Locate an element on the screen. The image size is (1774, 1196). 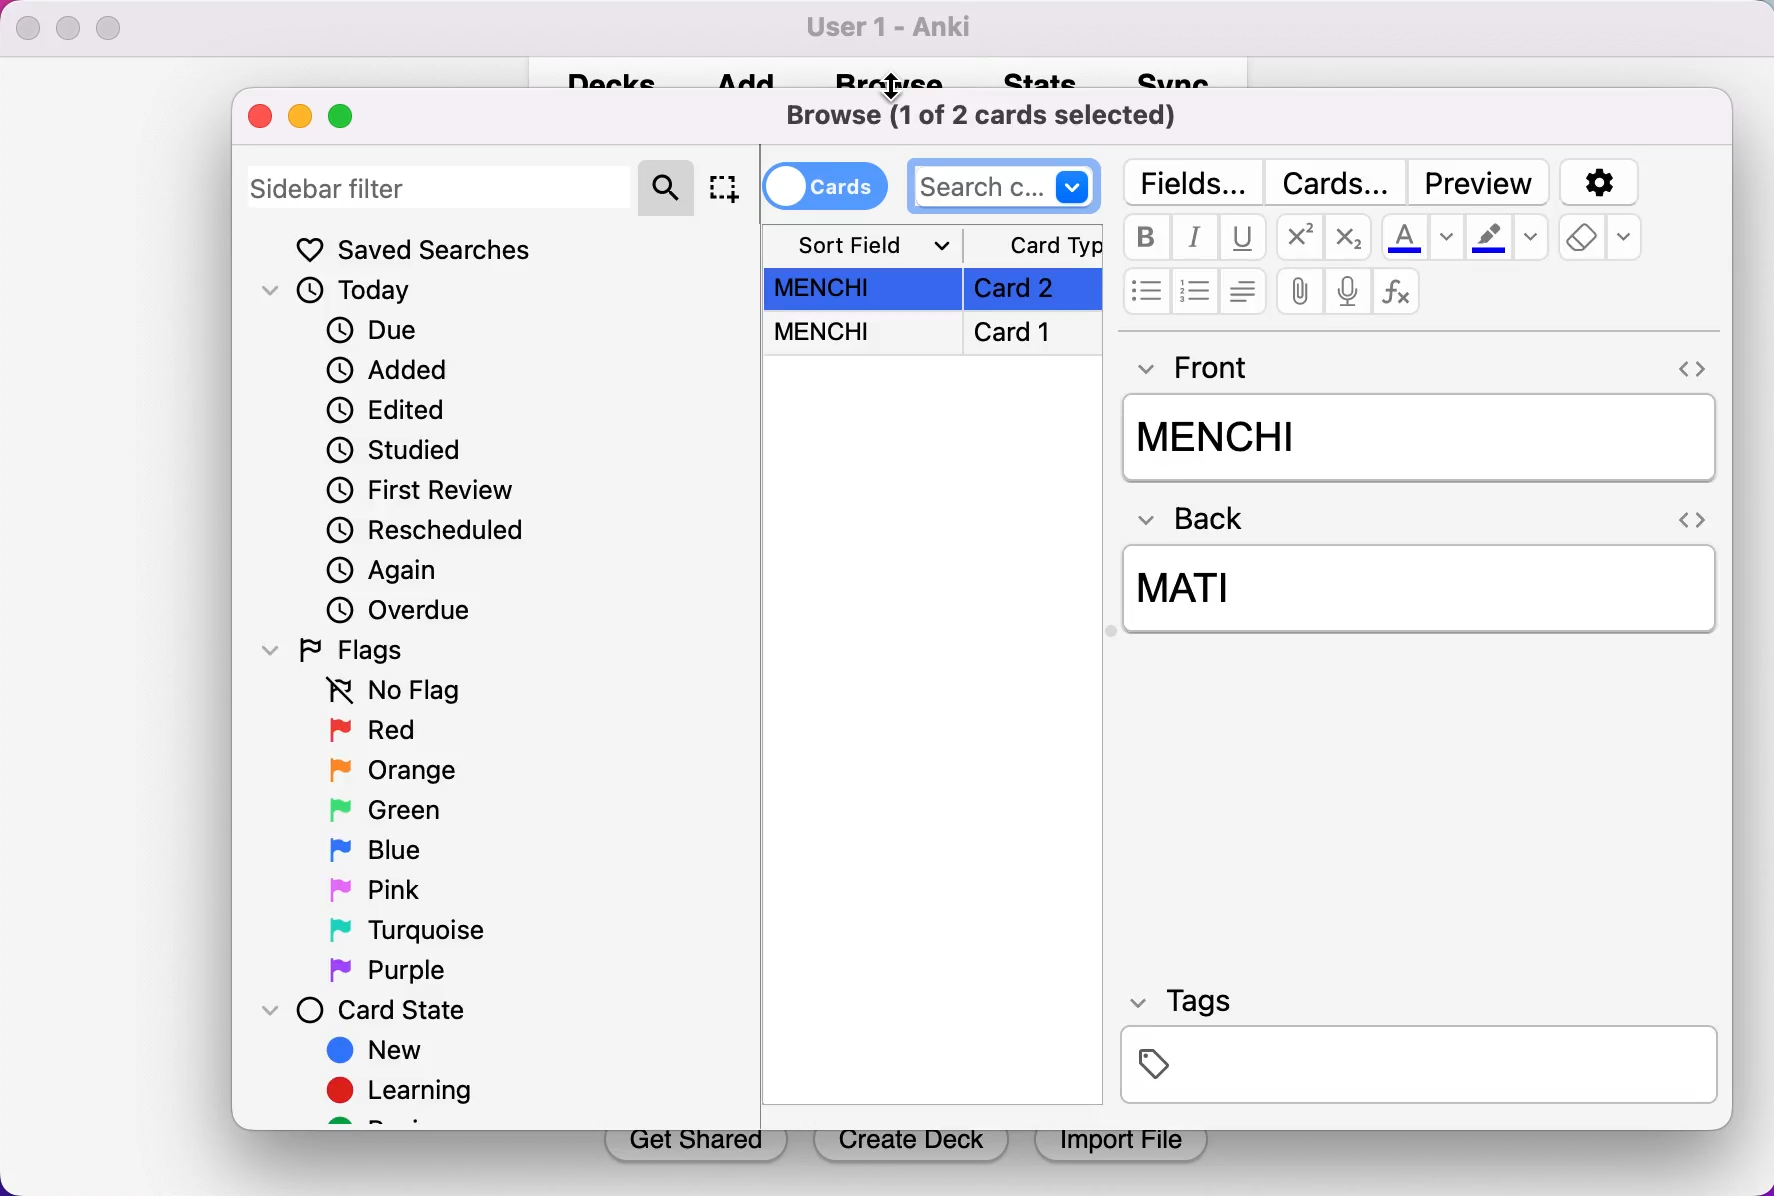
subscript is located at coordinates (1350, 236).